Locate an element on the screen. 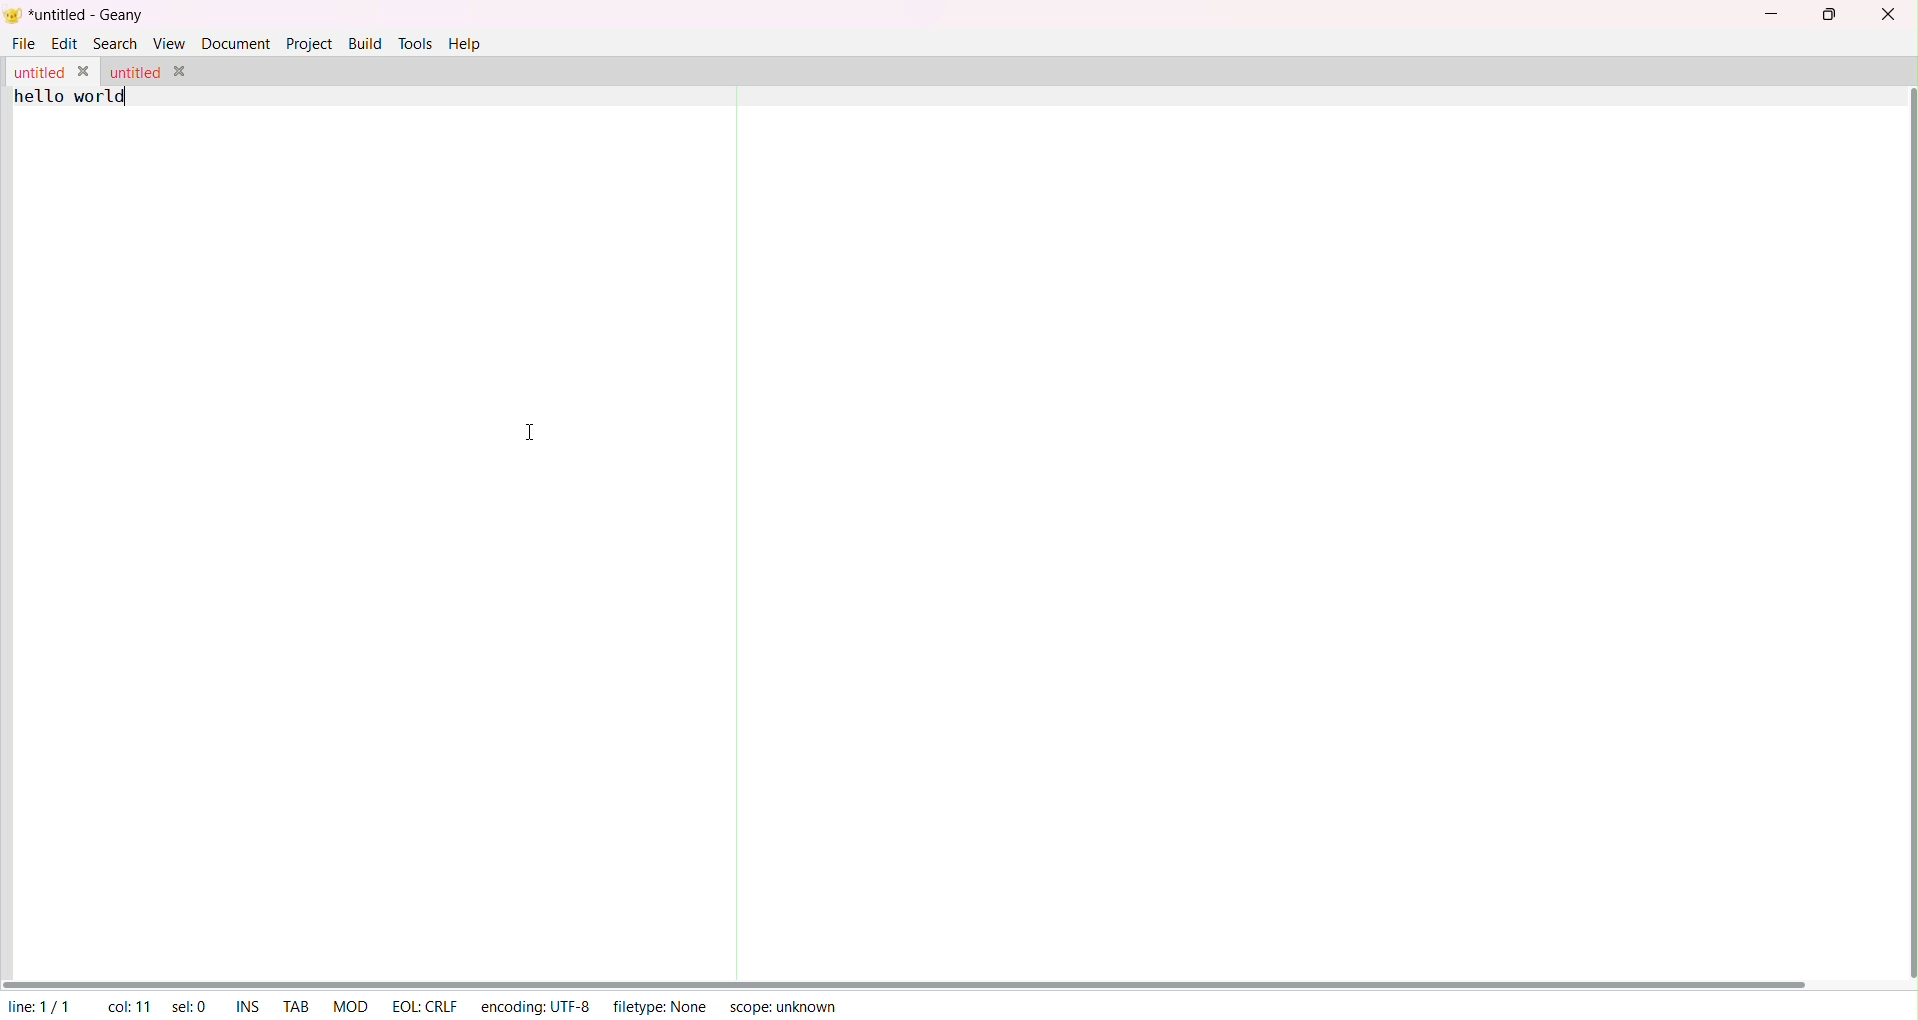 The width and height of the screenshot is (1918, 1020). INS is located at coordinates (244, 1004).